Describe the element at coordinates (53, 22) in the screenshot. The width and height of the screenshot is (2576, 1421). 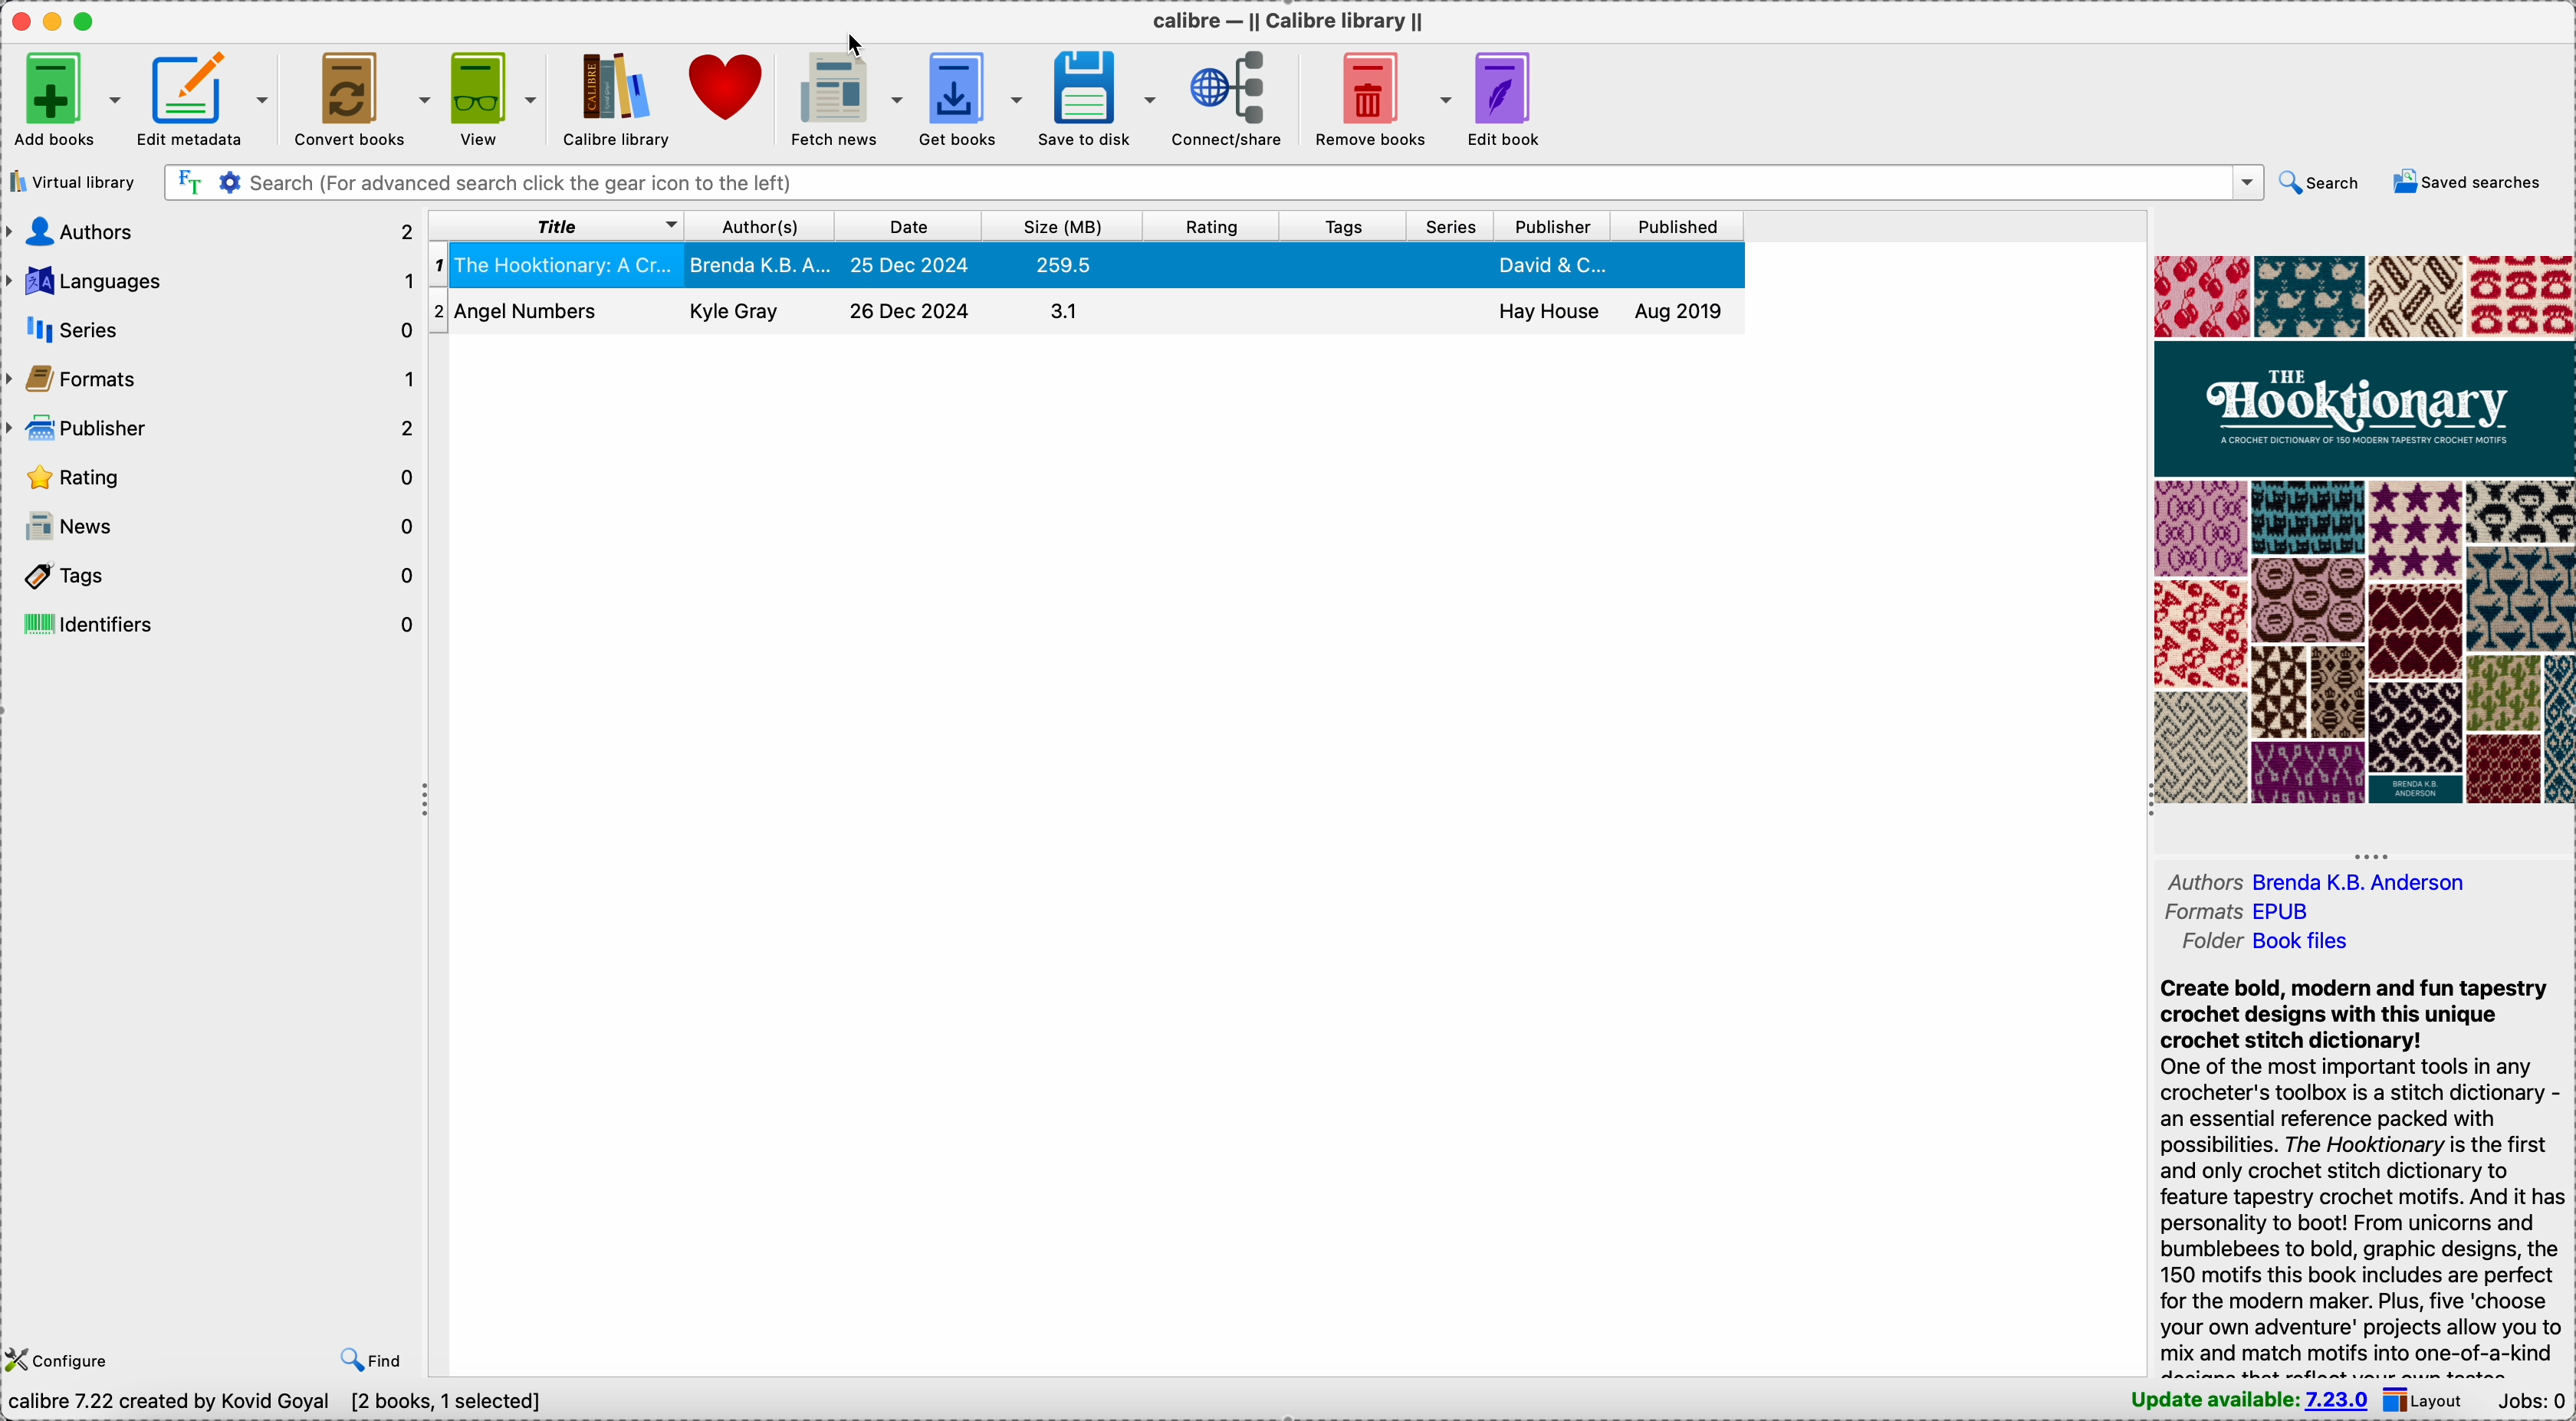
I see `minimize Calibre` at that location.